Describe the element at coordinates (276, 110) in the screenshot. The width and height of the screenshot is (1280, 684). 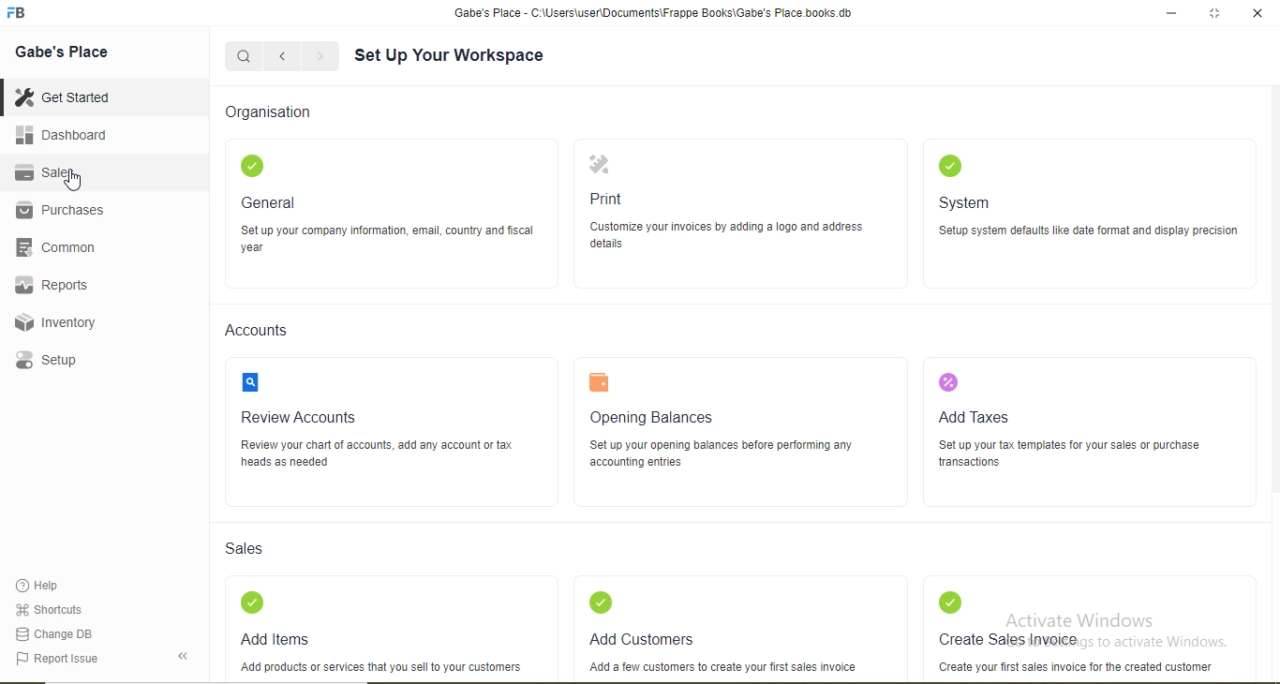
I see `Organisation` at that location.